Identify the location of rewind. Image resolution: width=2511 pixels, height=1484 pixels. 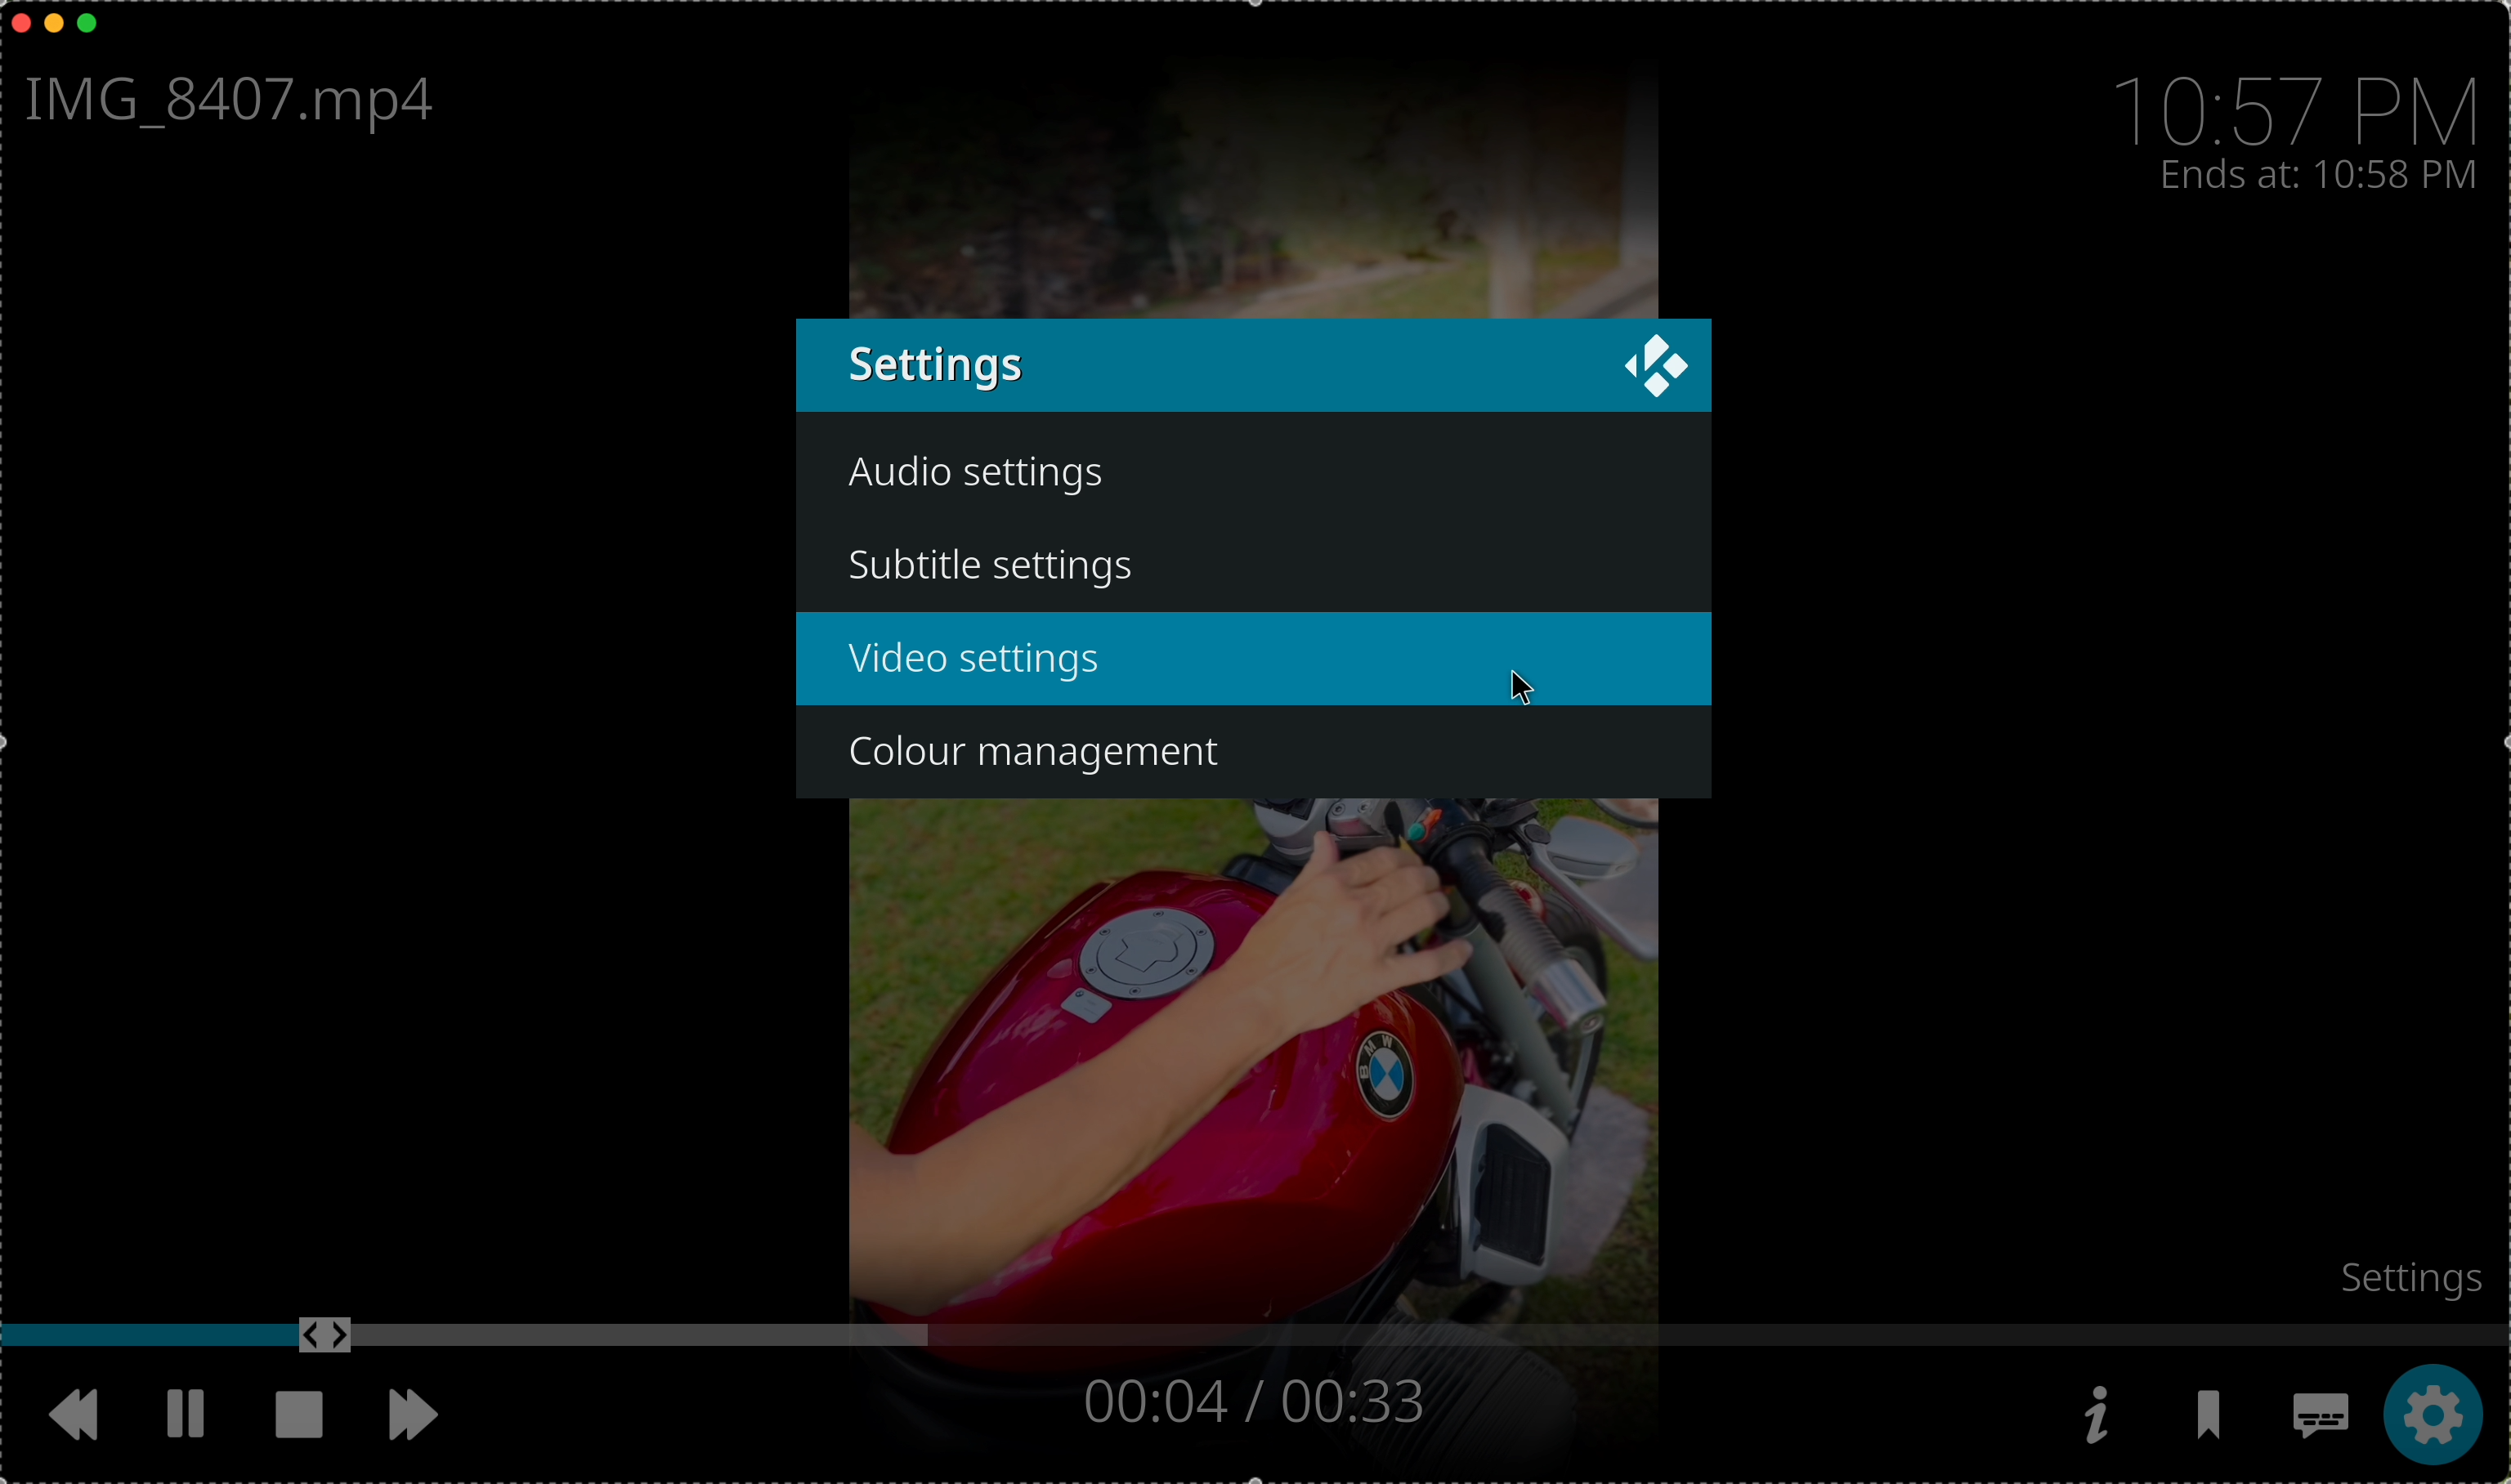
(81, 1424).